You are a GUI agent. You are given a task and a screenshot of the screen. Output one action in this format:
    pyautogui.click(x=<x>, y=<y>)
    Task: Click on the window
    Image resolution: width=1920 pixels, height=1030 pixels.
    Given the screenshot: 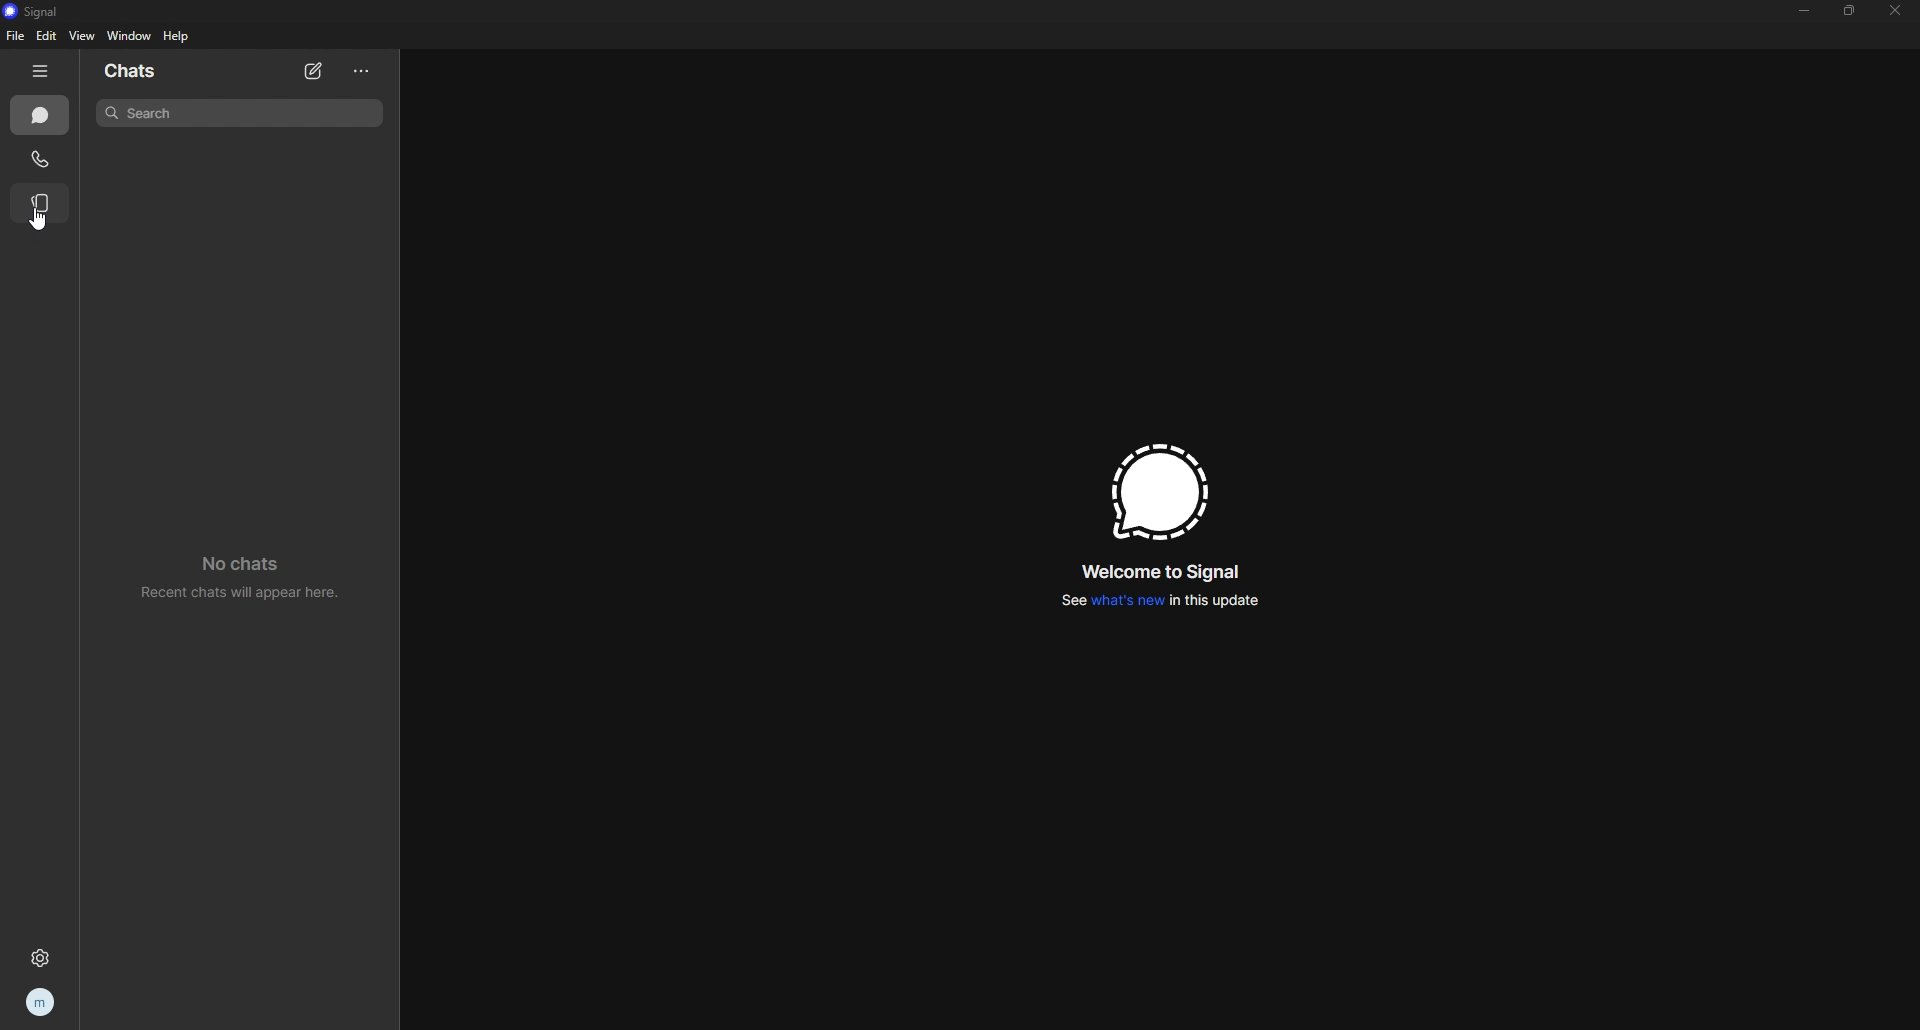 What is the action you would take?
    pyautogui.click(x=132, y=37)
    